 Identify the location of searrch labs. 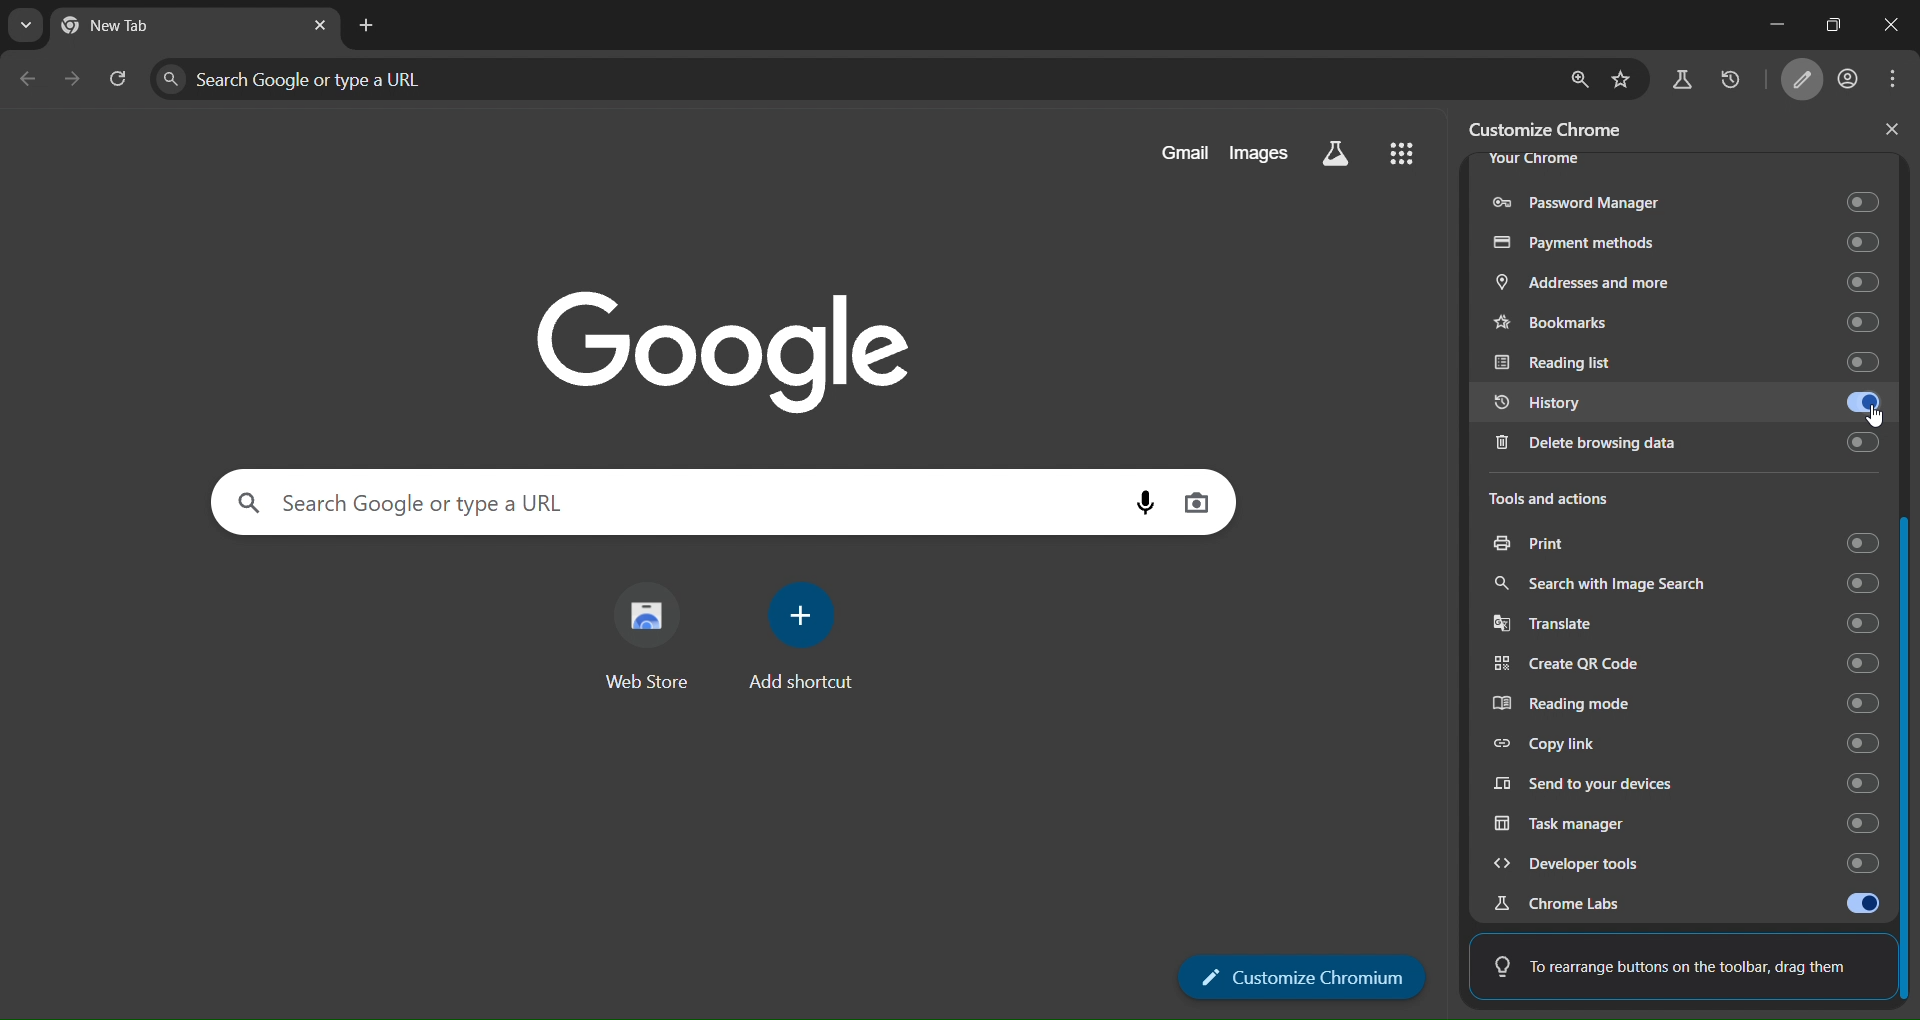
(1336, 154).